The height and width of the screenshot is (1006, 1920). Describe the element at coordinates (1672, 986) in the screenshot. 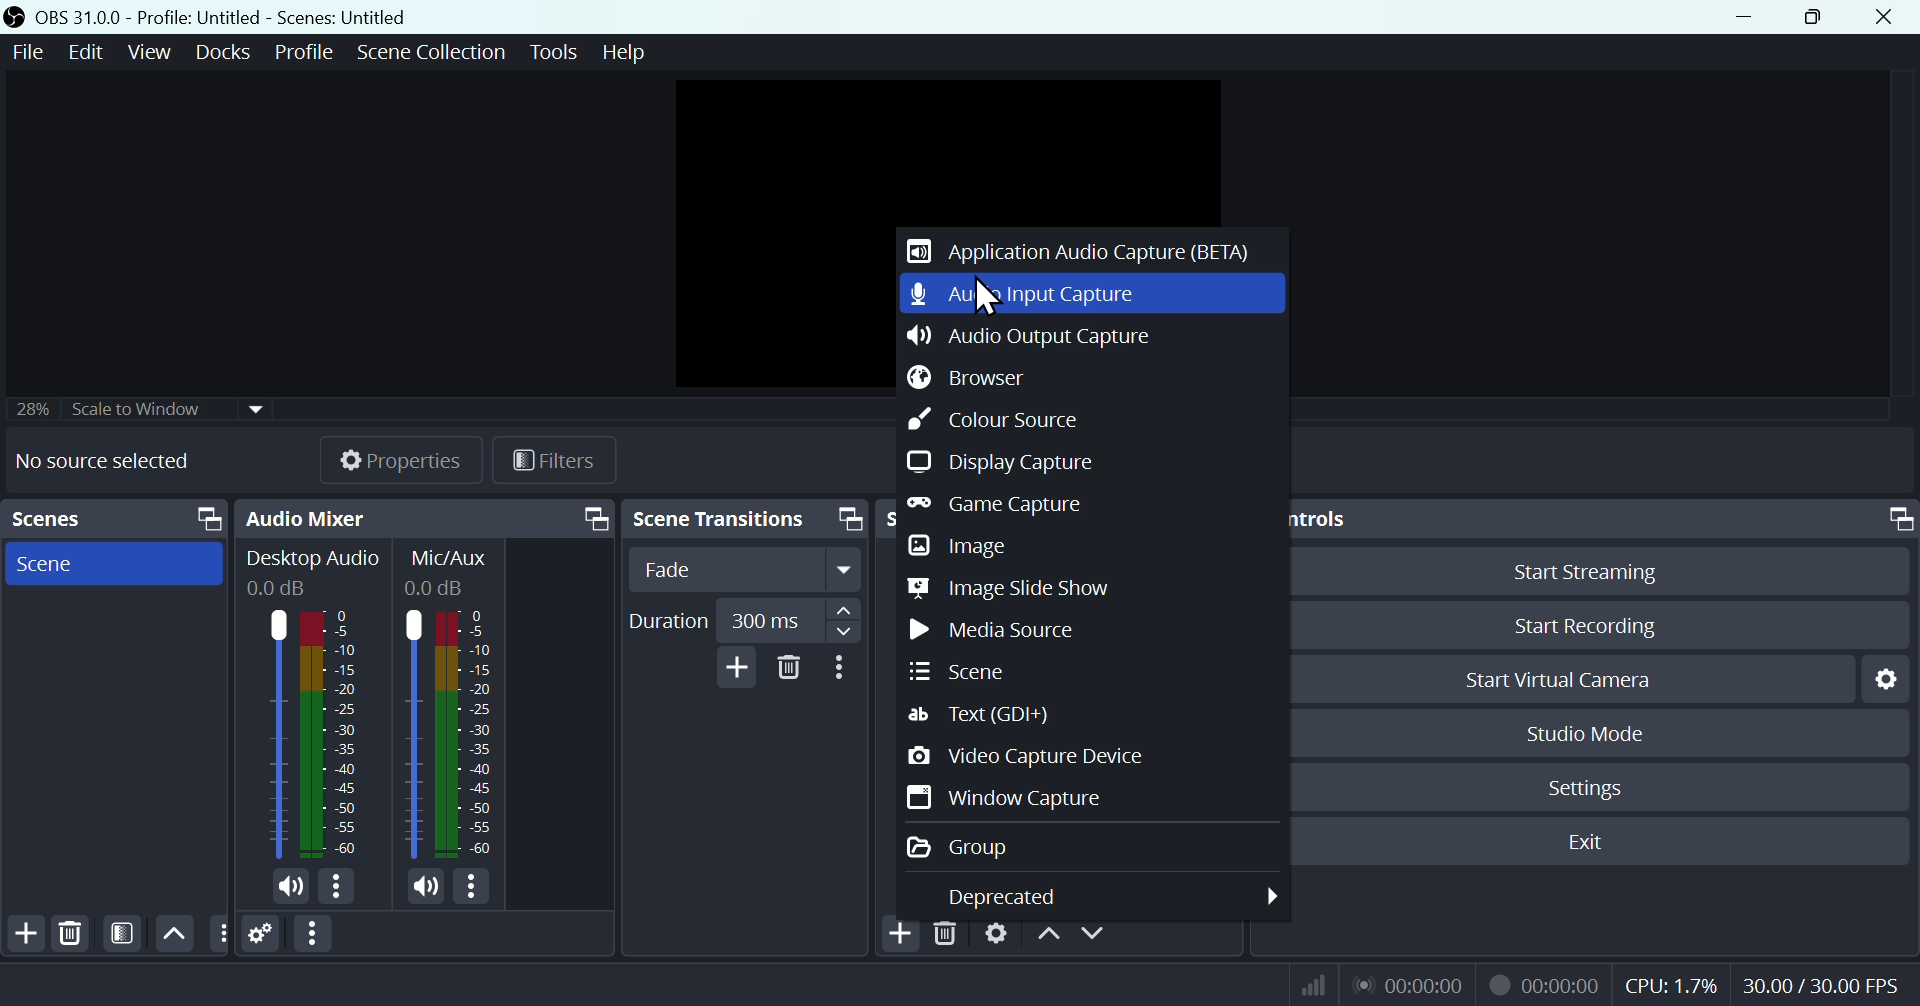

I see `CPU Usage` at that location.